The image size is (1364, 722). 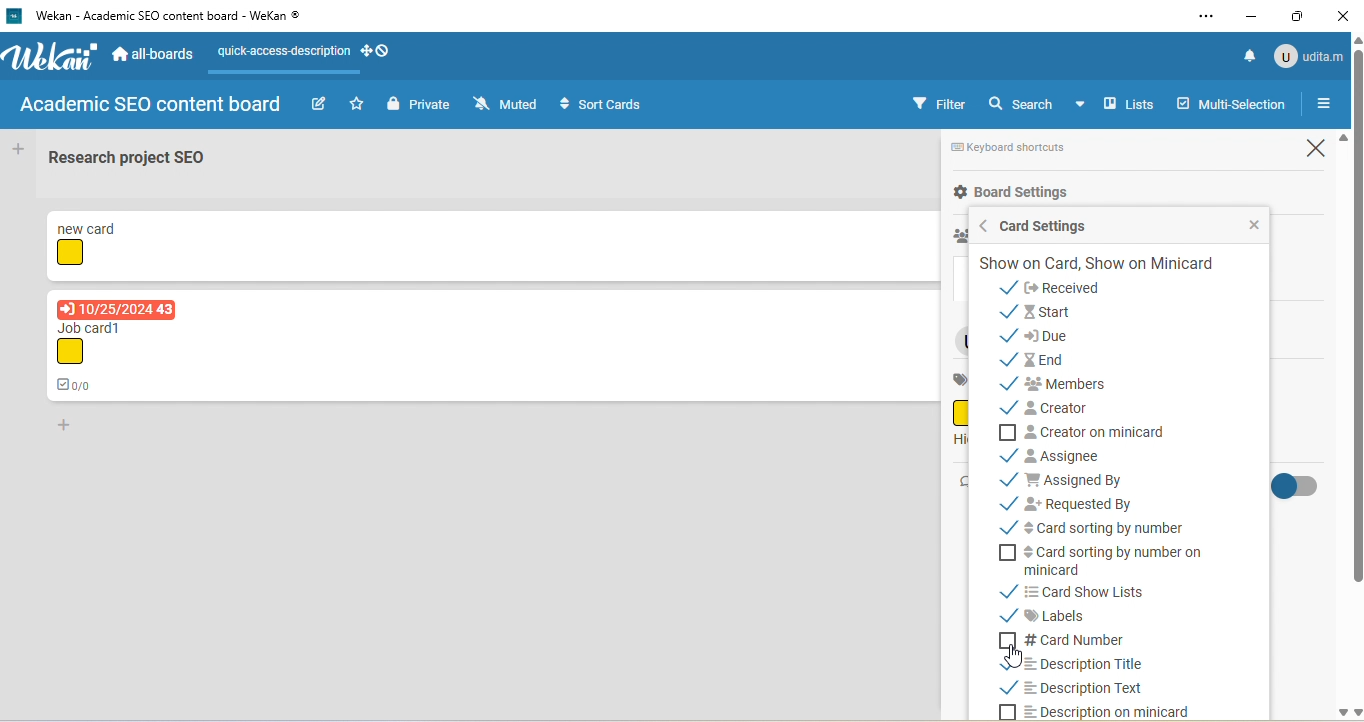 What do you see at coordinates (1244, 56) in the screenshot?
I see `notification` at bounding box center [1244, 56].